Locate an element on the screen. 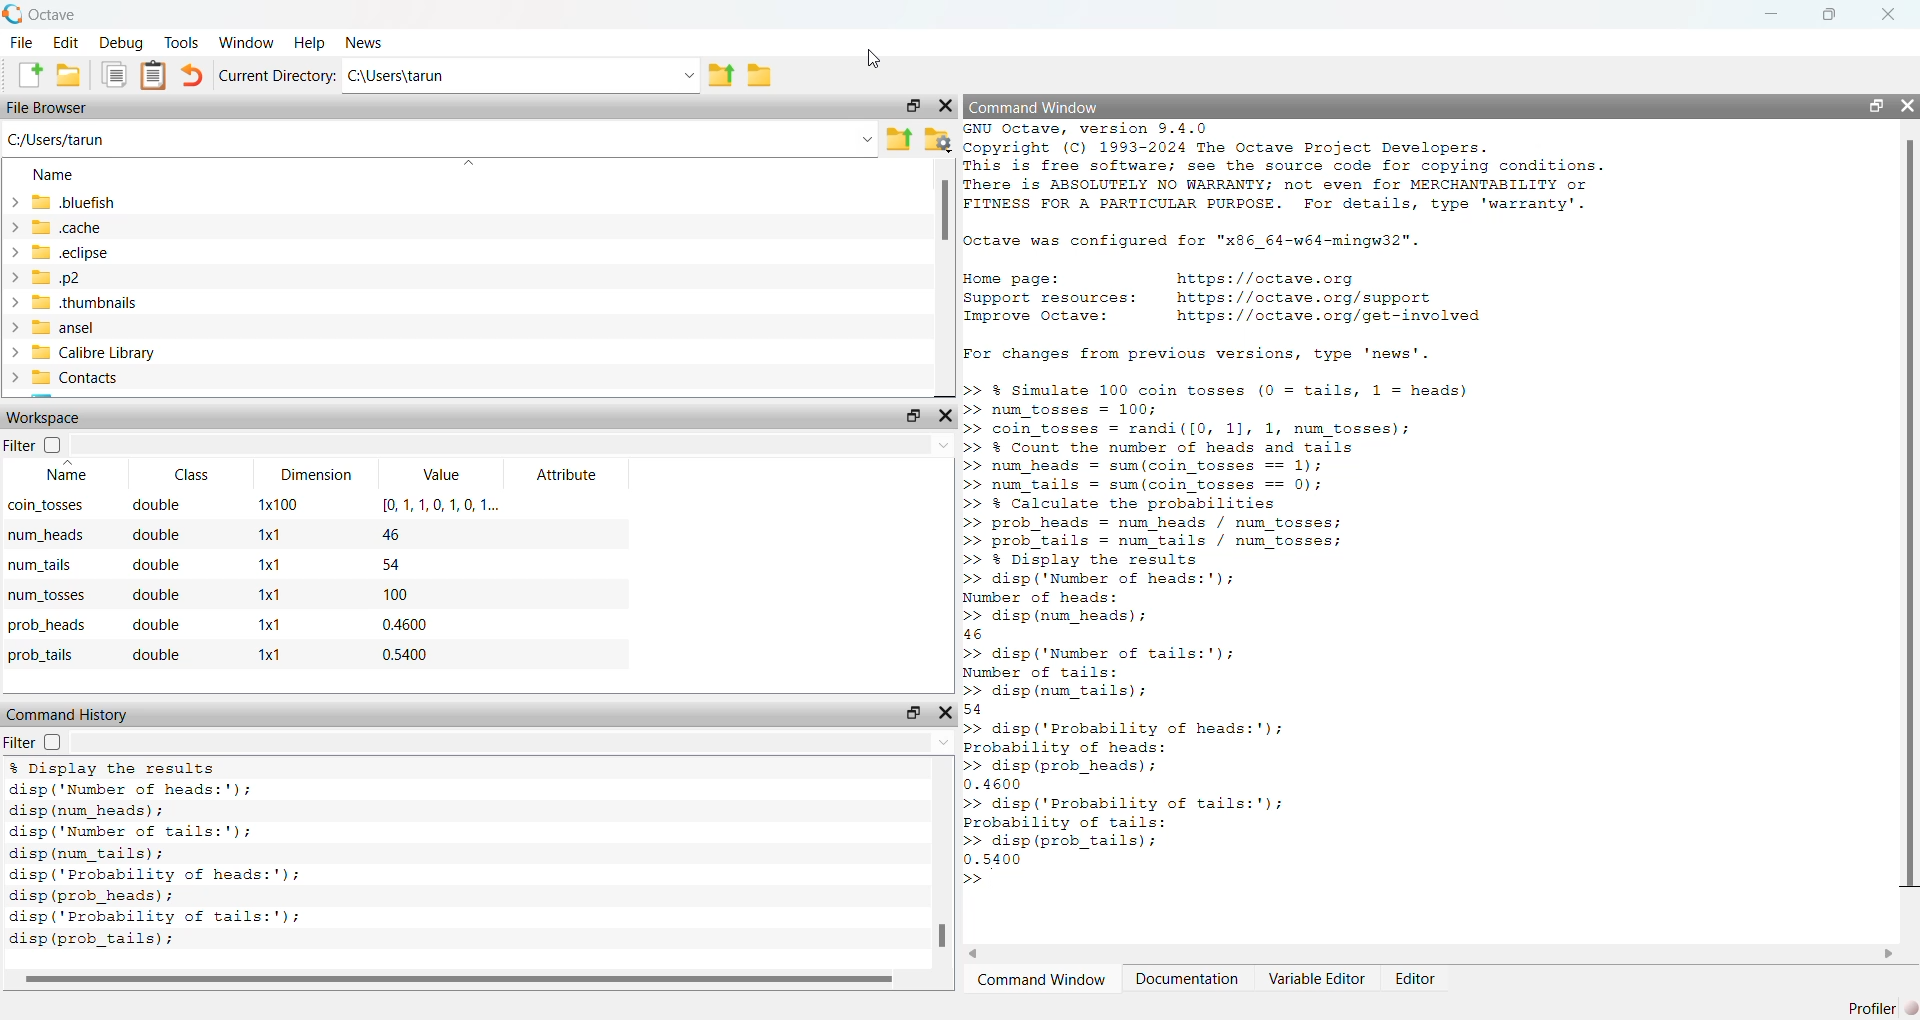 This screenshot has height=1020, width=1920. Folder settings is located at coordinates (936, 140).